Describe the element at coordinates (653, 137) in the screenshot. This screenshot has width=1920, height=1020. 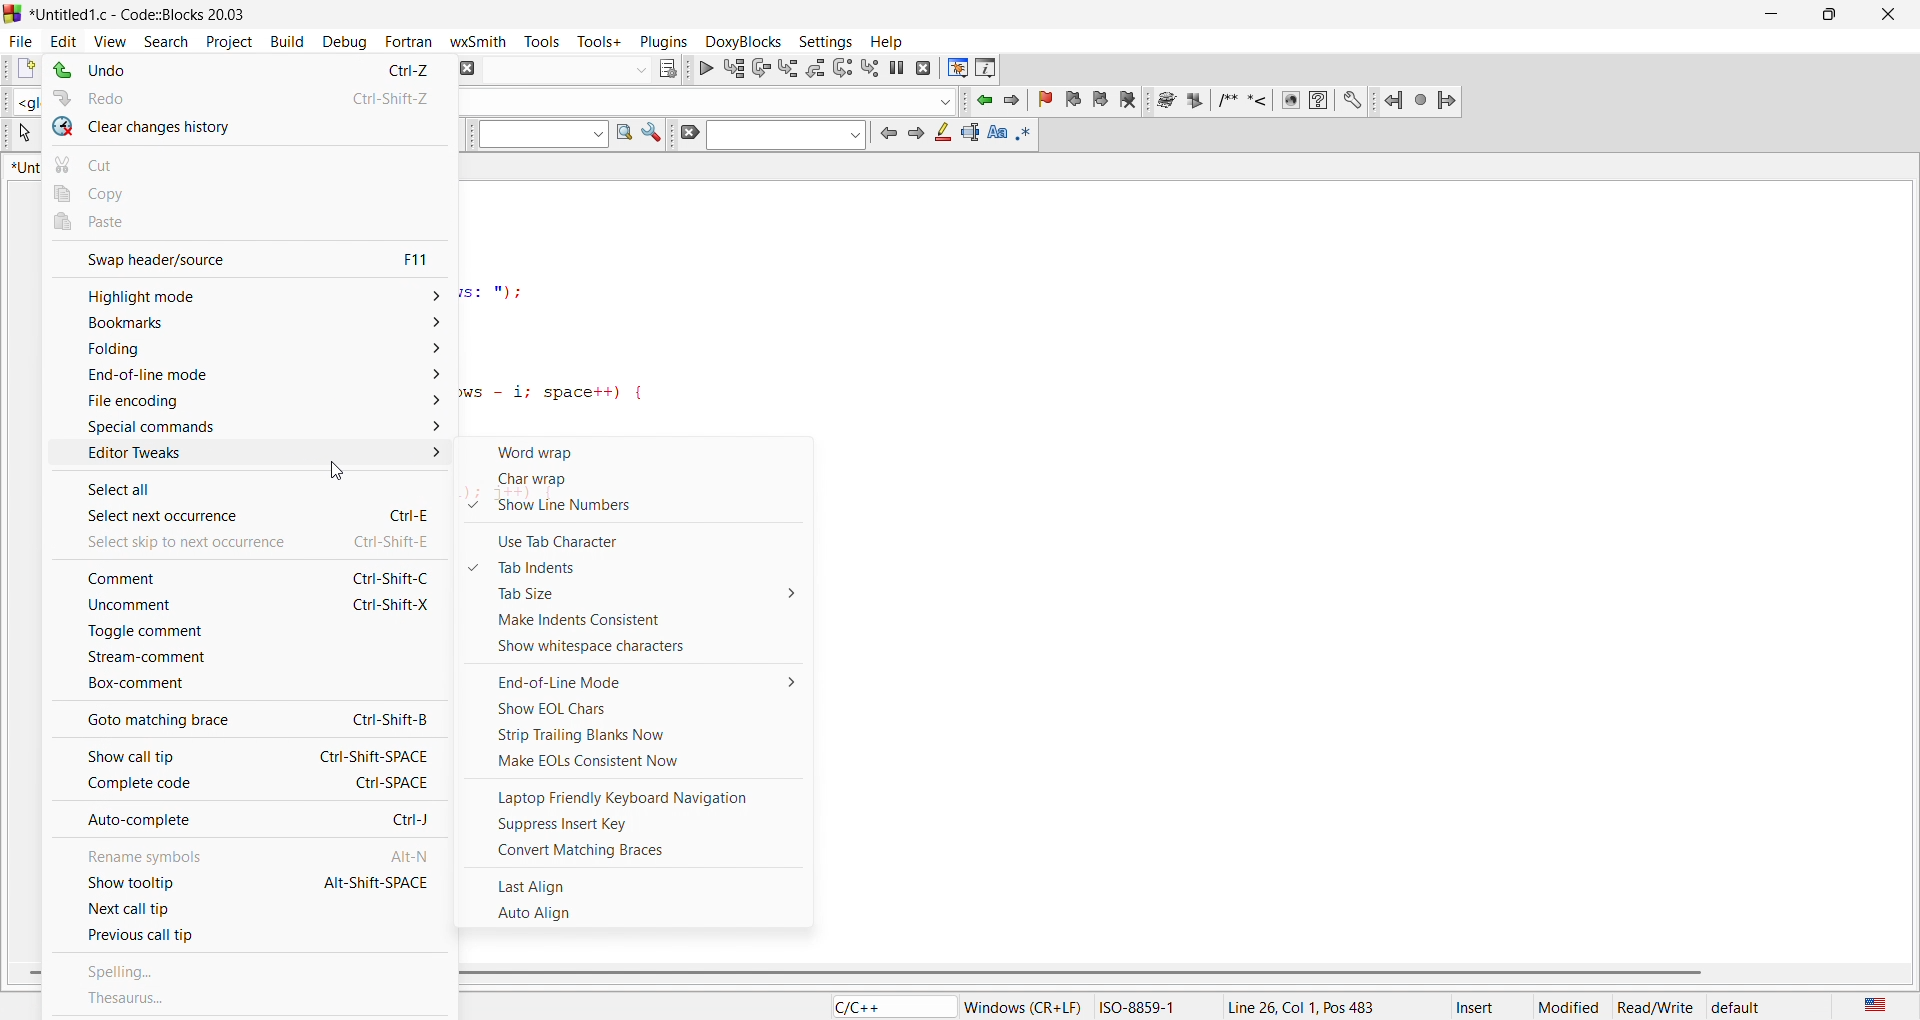
I see `icon` at that location.